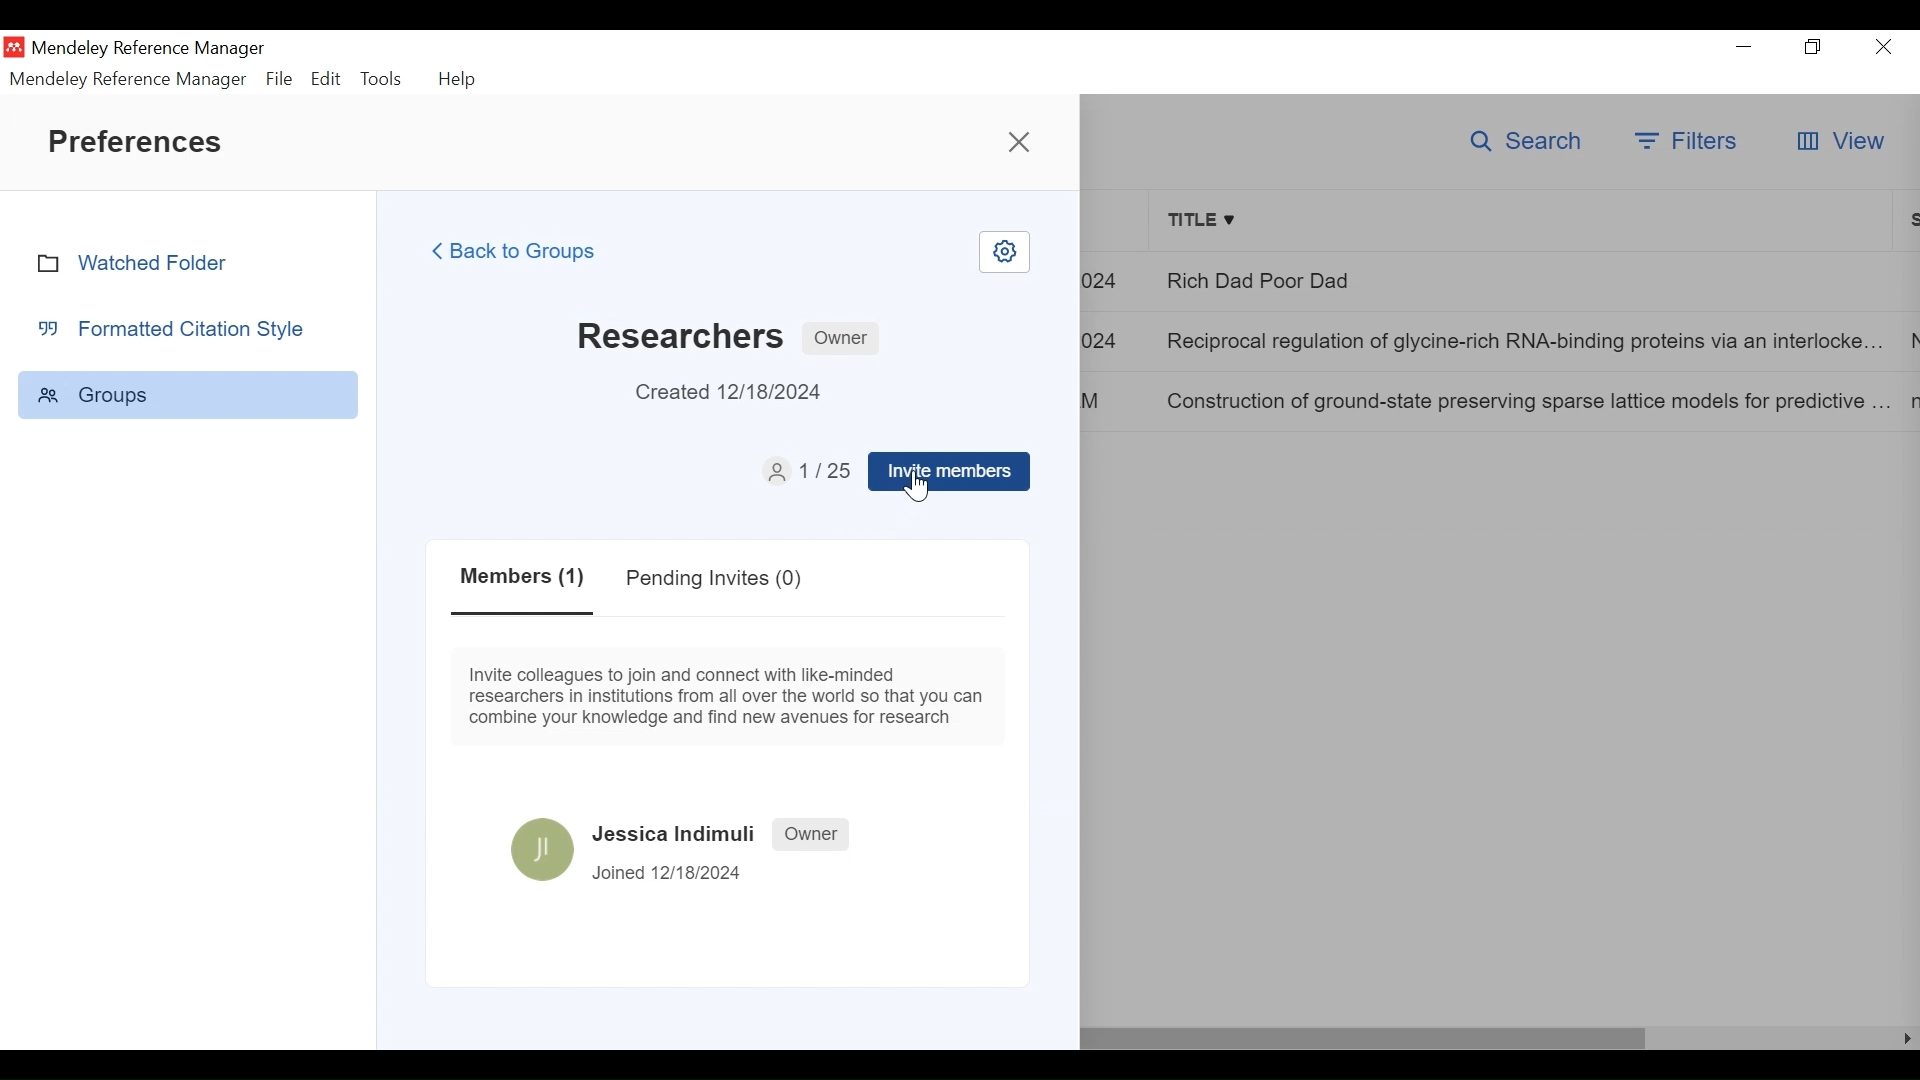 The height and width of the screenshot is (1080, 1920). Describe the element at coordinates (807, 469) in the screenshot. I see `1/12` at that location.